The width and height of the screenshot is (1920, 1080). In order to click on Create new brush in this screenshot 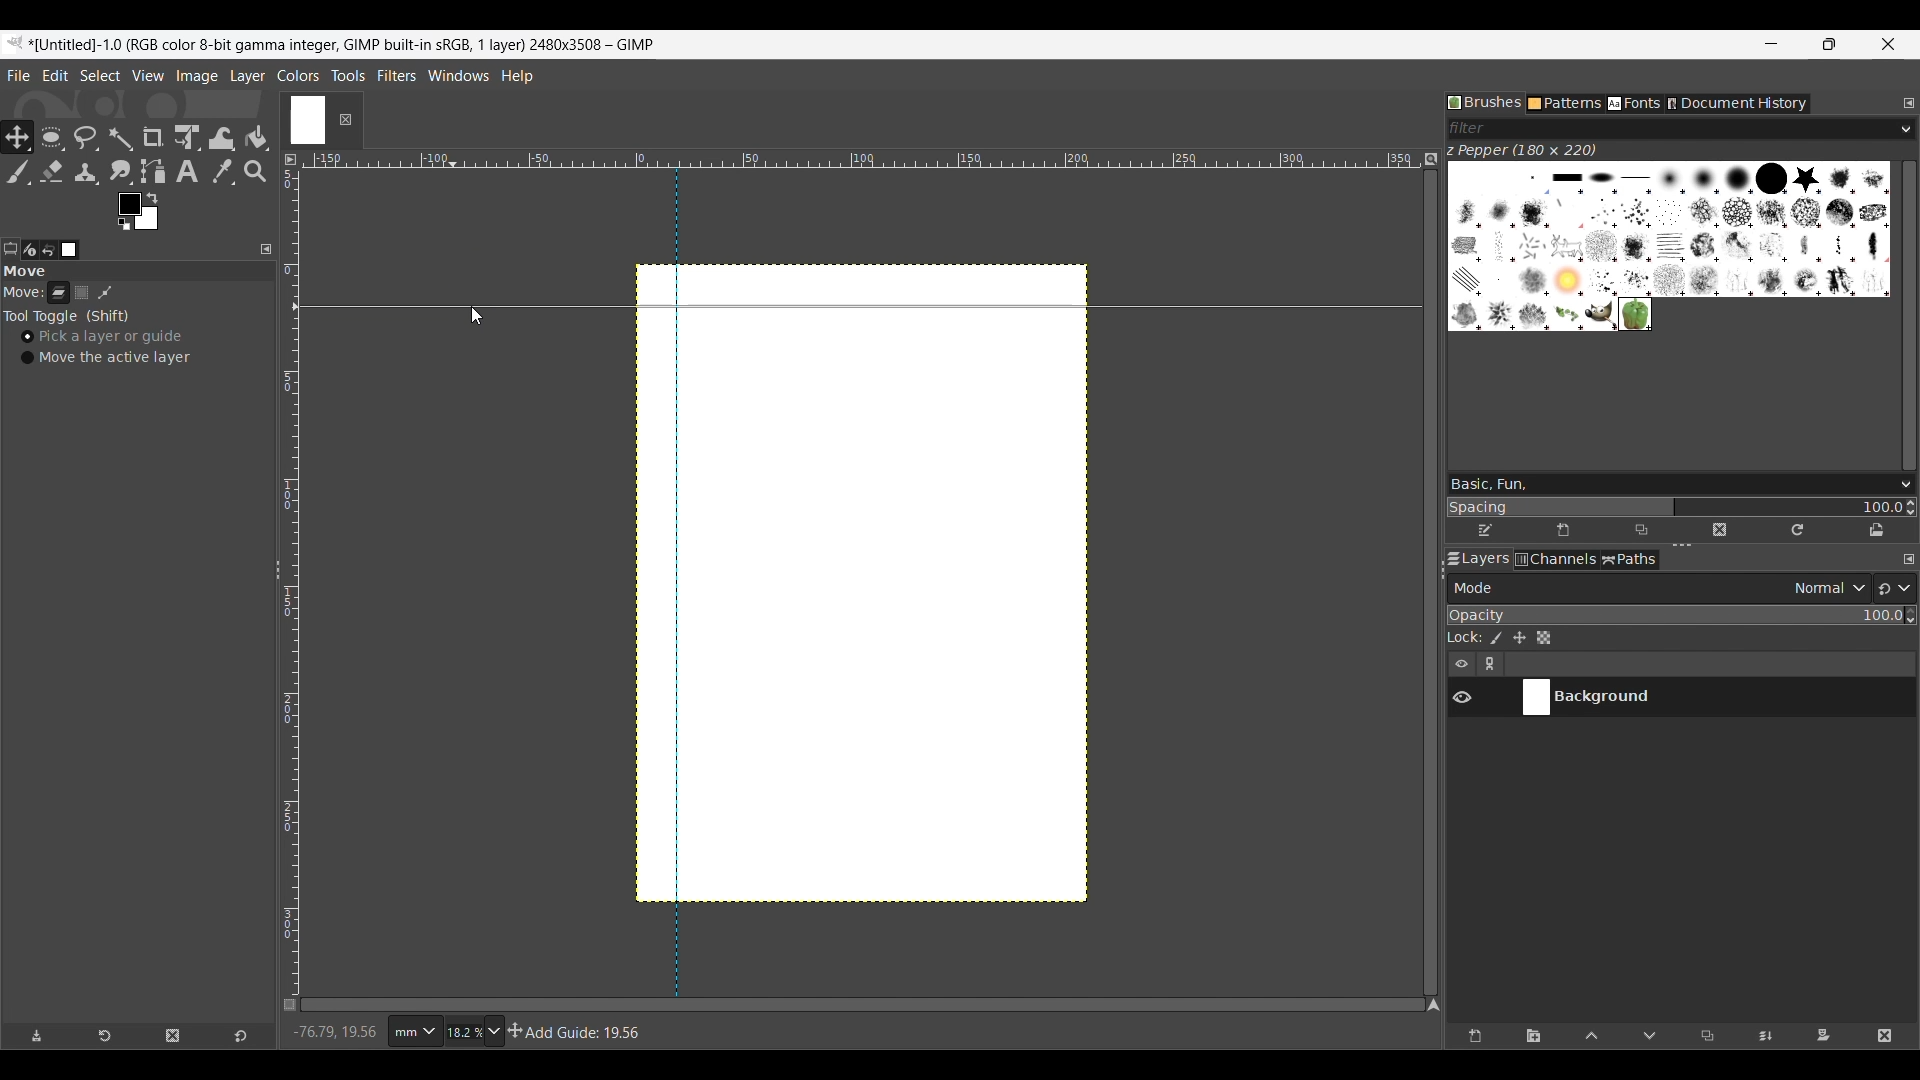, I will do `click(1563, 531)`.